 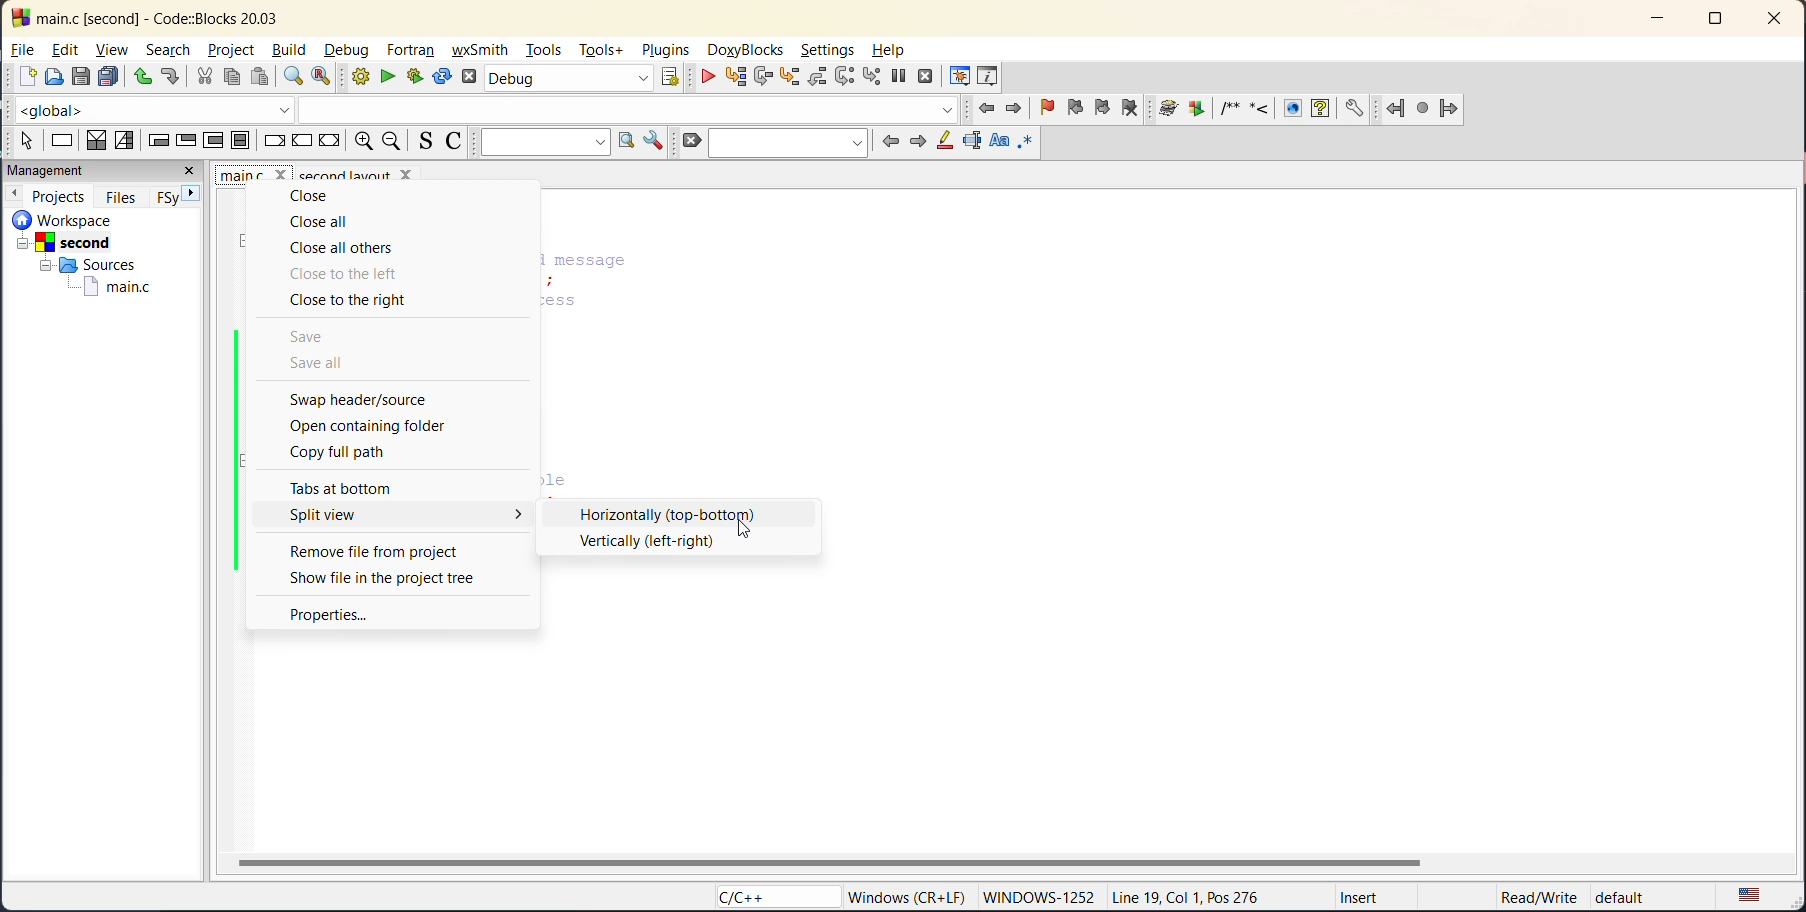 What do you see at coordinates (1026, 144) in the screenshot?
I see `regex` at bounding box center [1026, 144].